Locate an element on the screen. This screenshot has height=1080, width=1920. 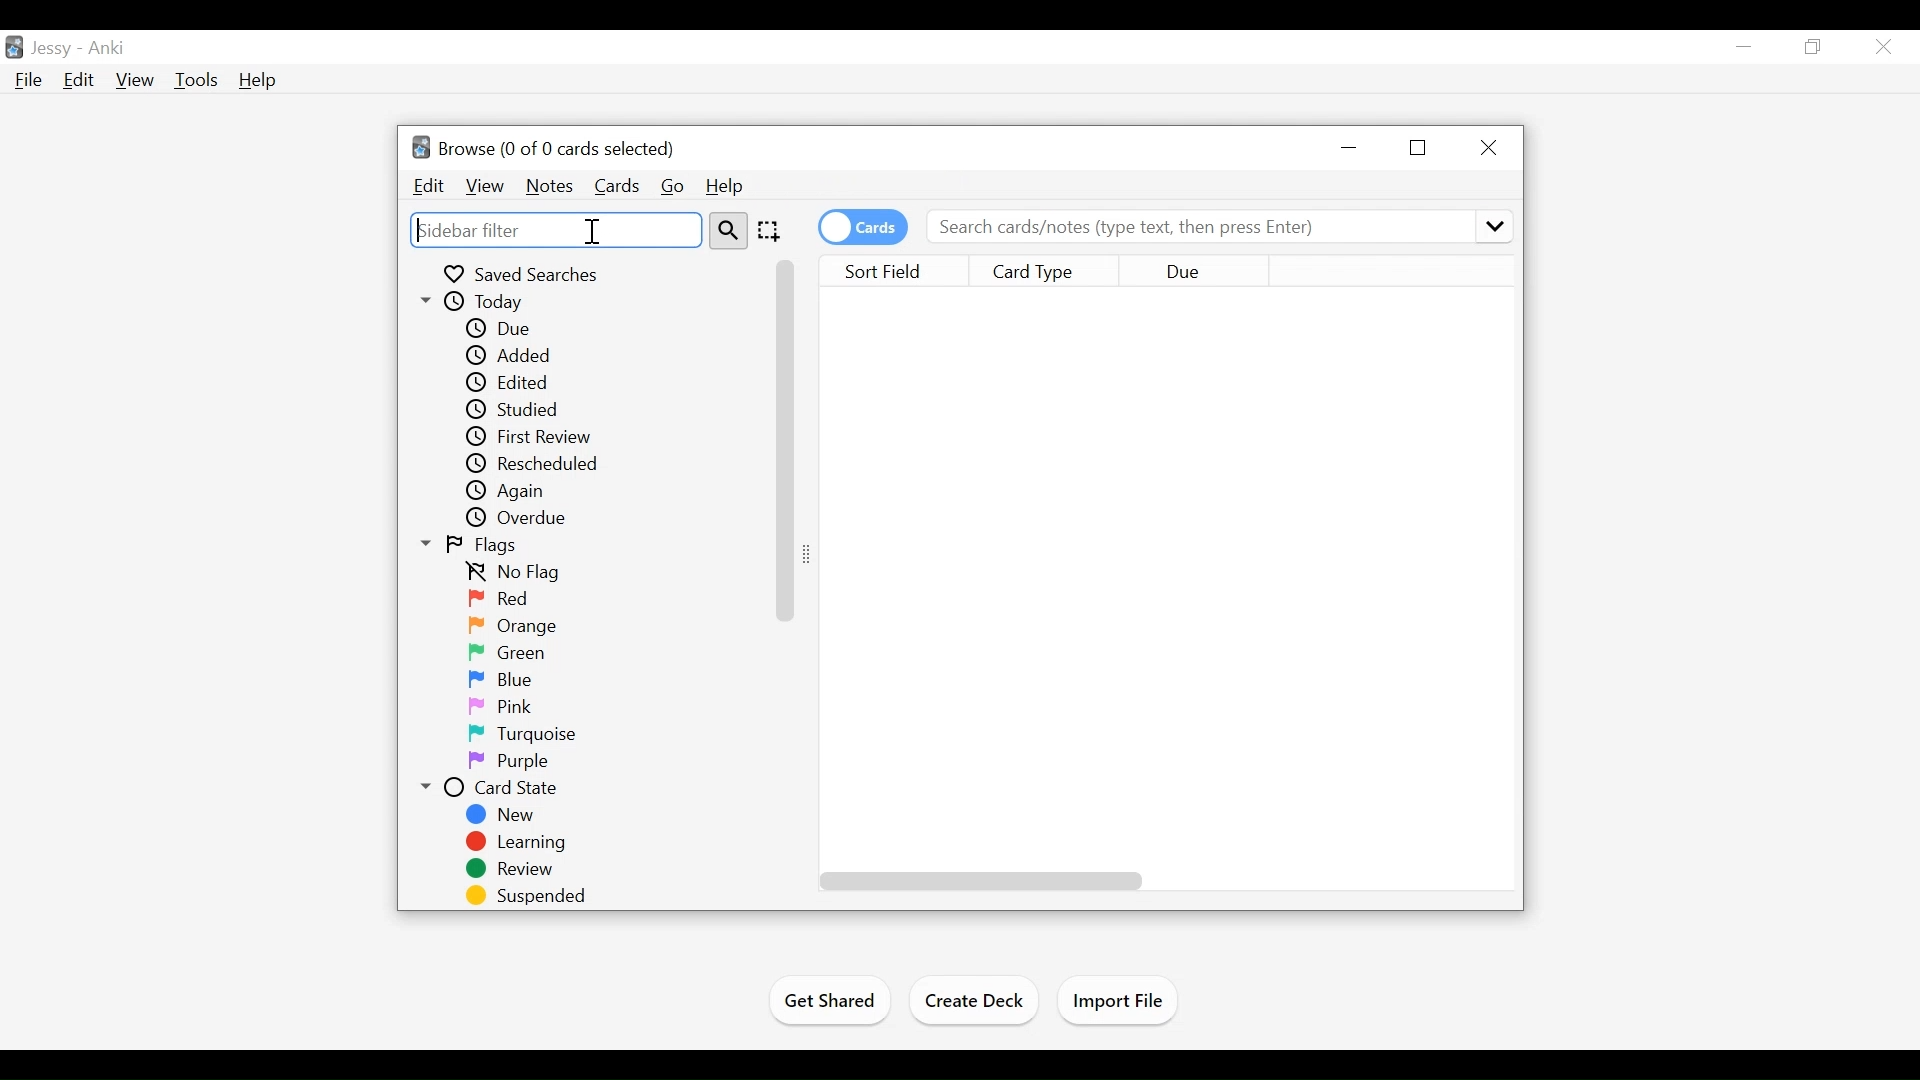
Green is located at coordinates (514, 655).